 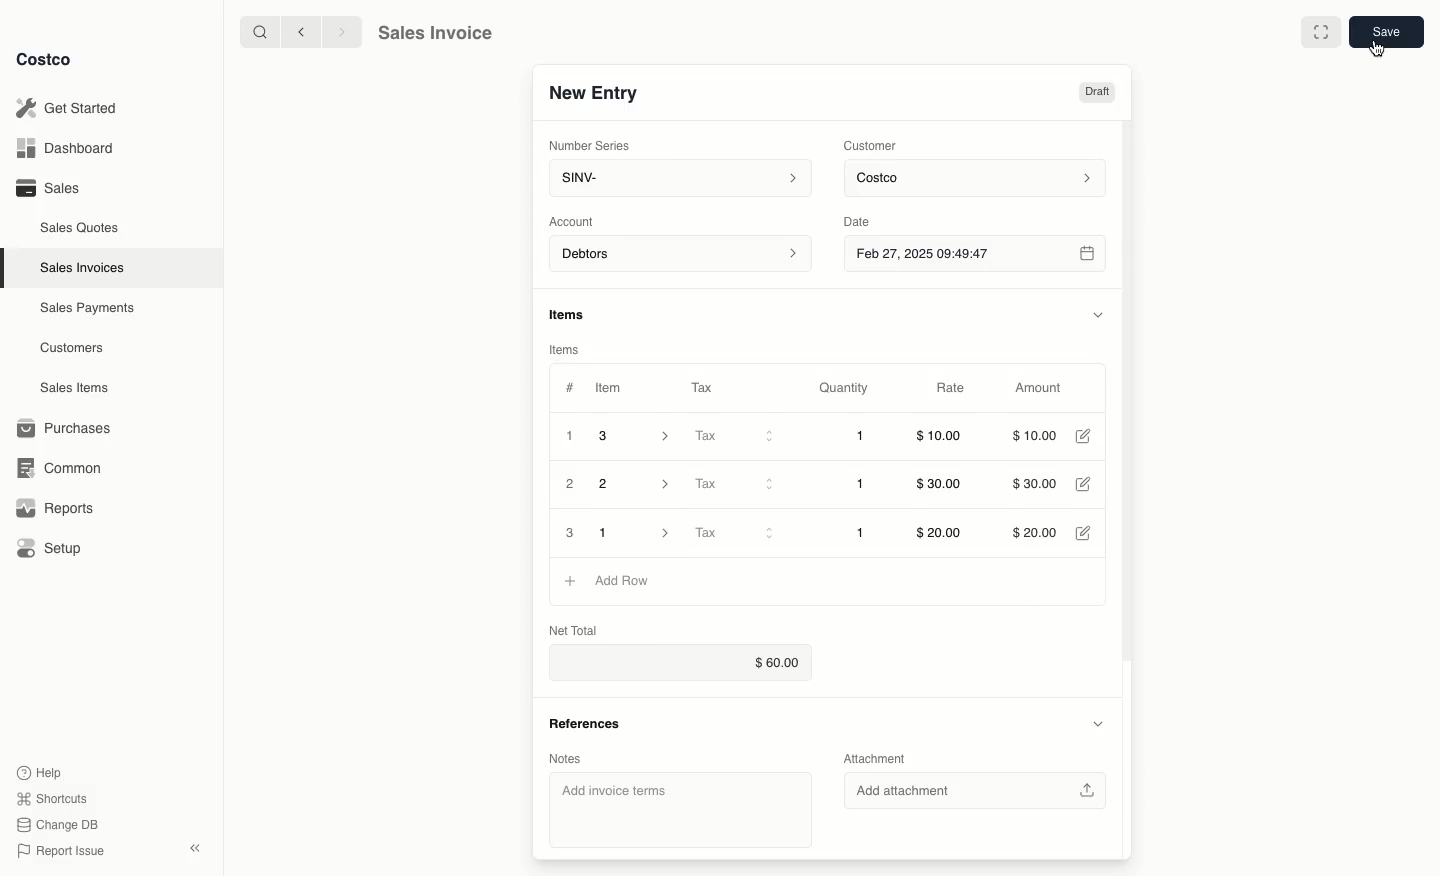 What do you see at coordinates (862, 485) in the screenshot?
I see `1` at bounding box center [862, 485].